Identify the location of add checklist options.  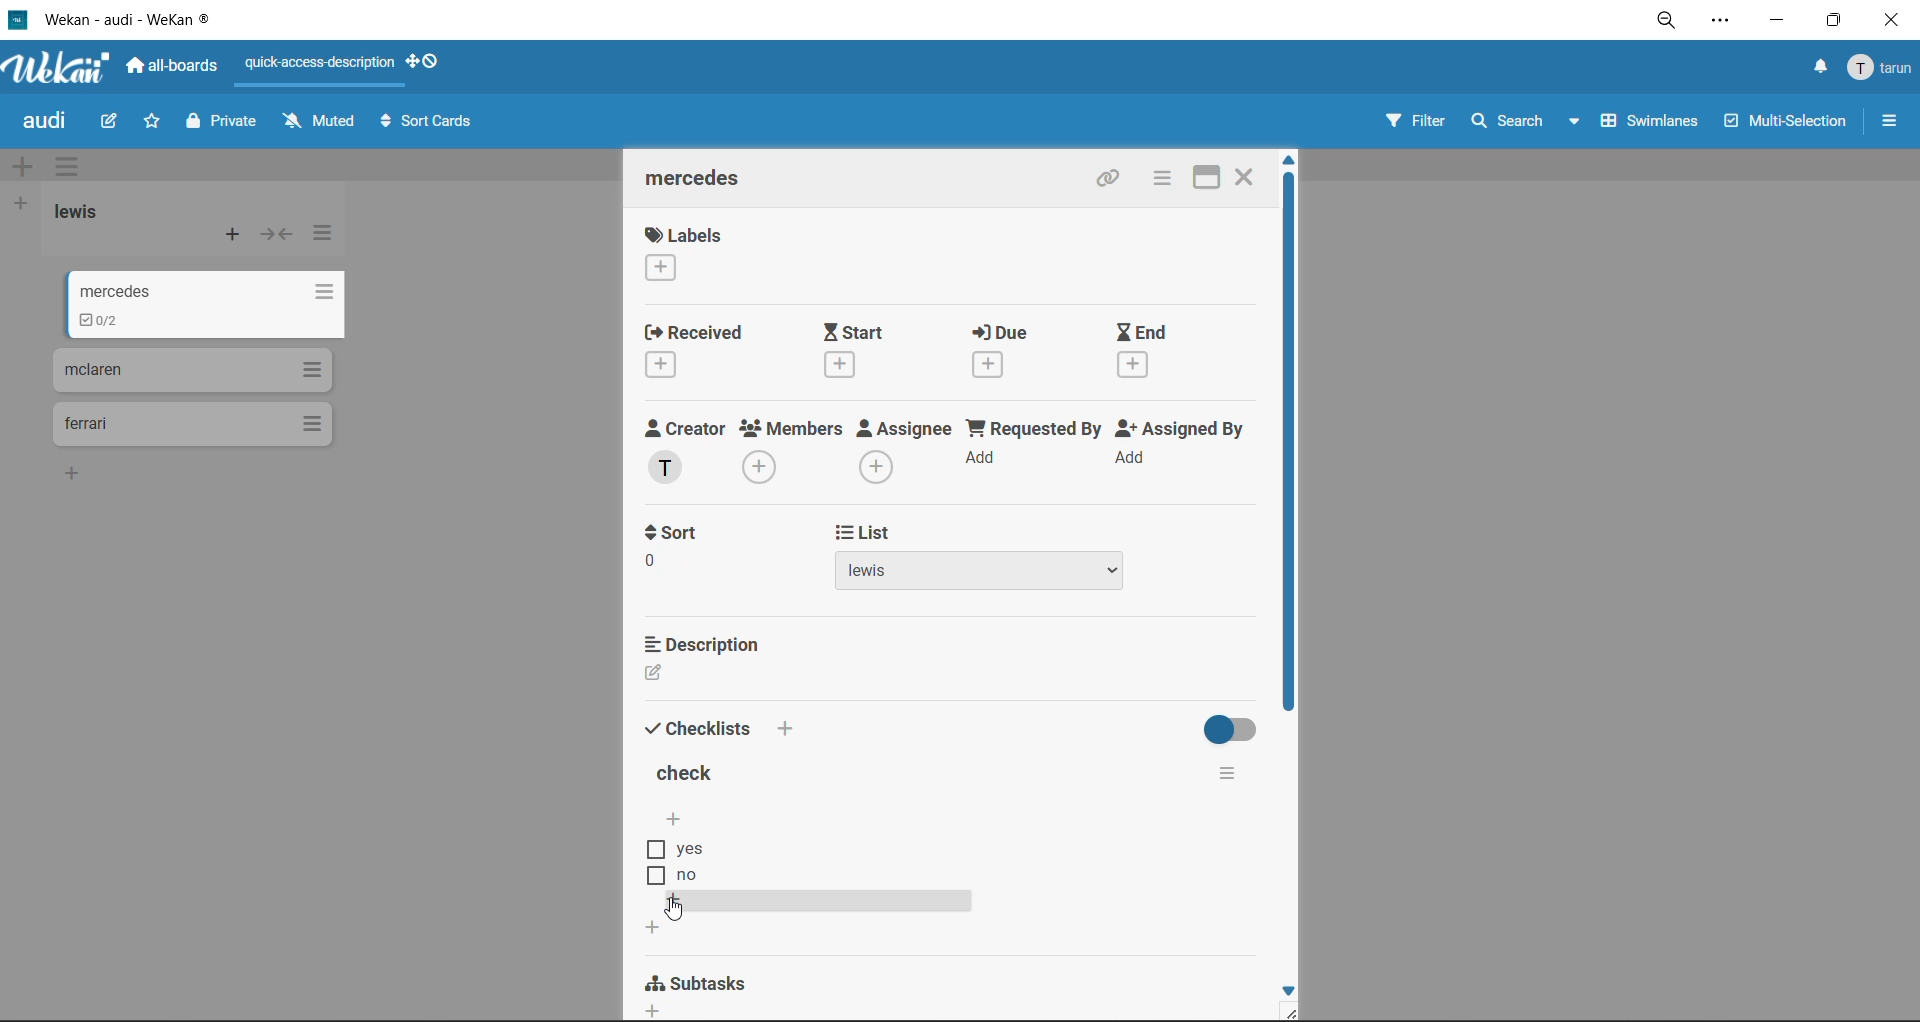
(676, 903).